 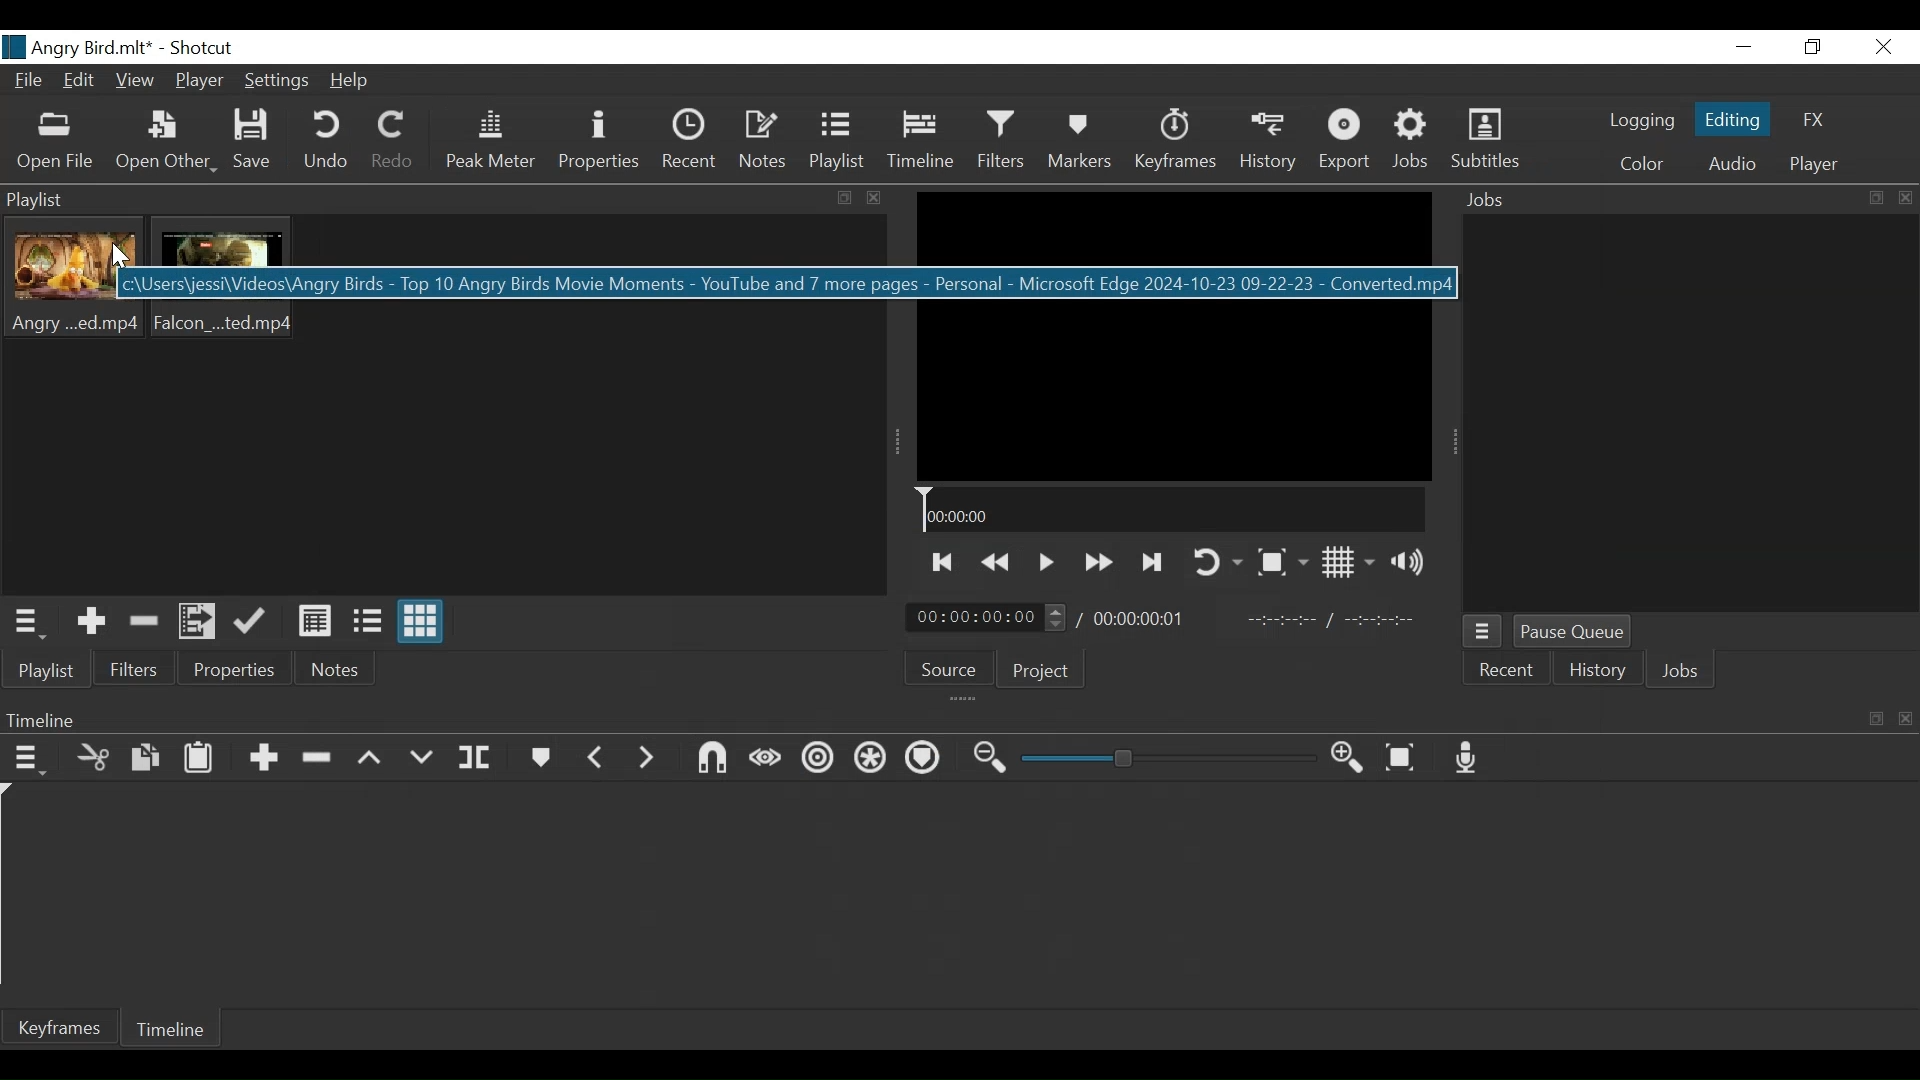 What do you see at coordinates (1732, 120) in the screenshot?
I see `Editing` at bounding box center [1732, 120].